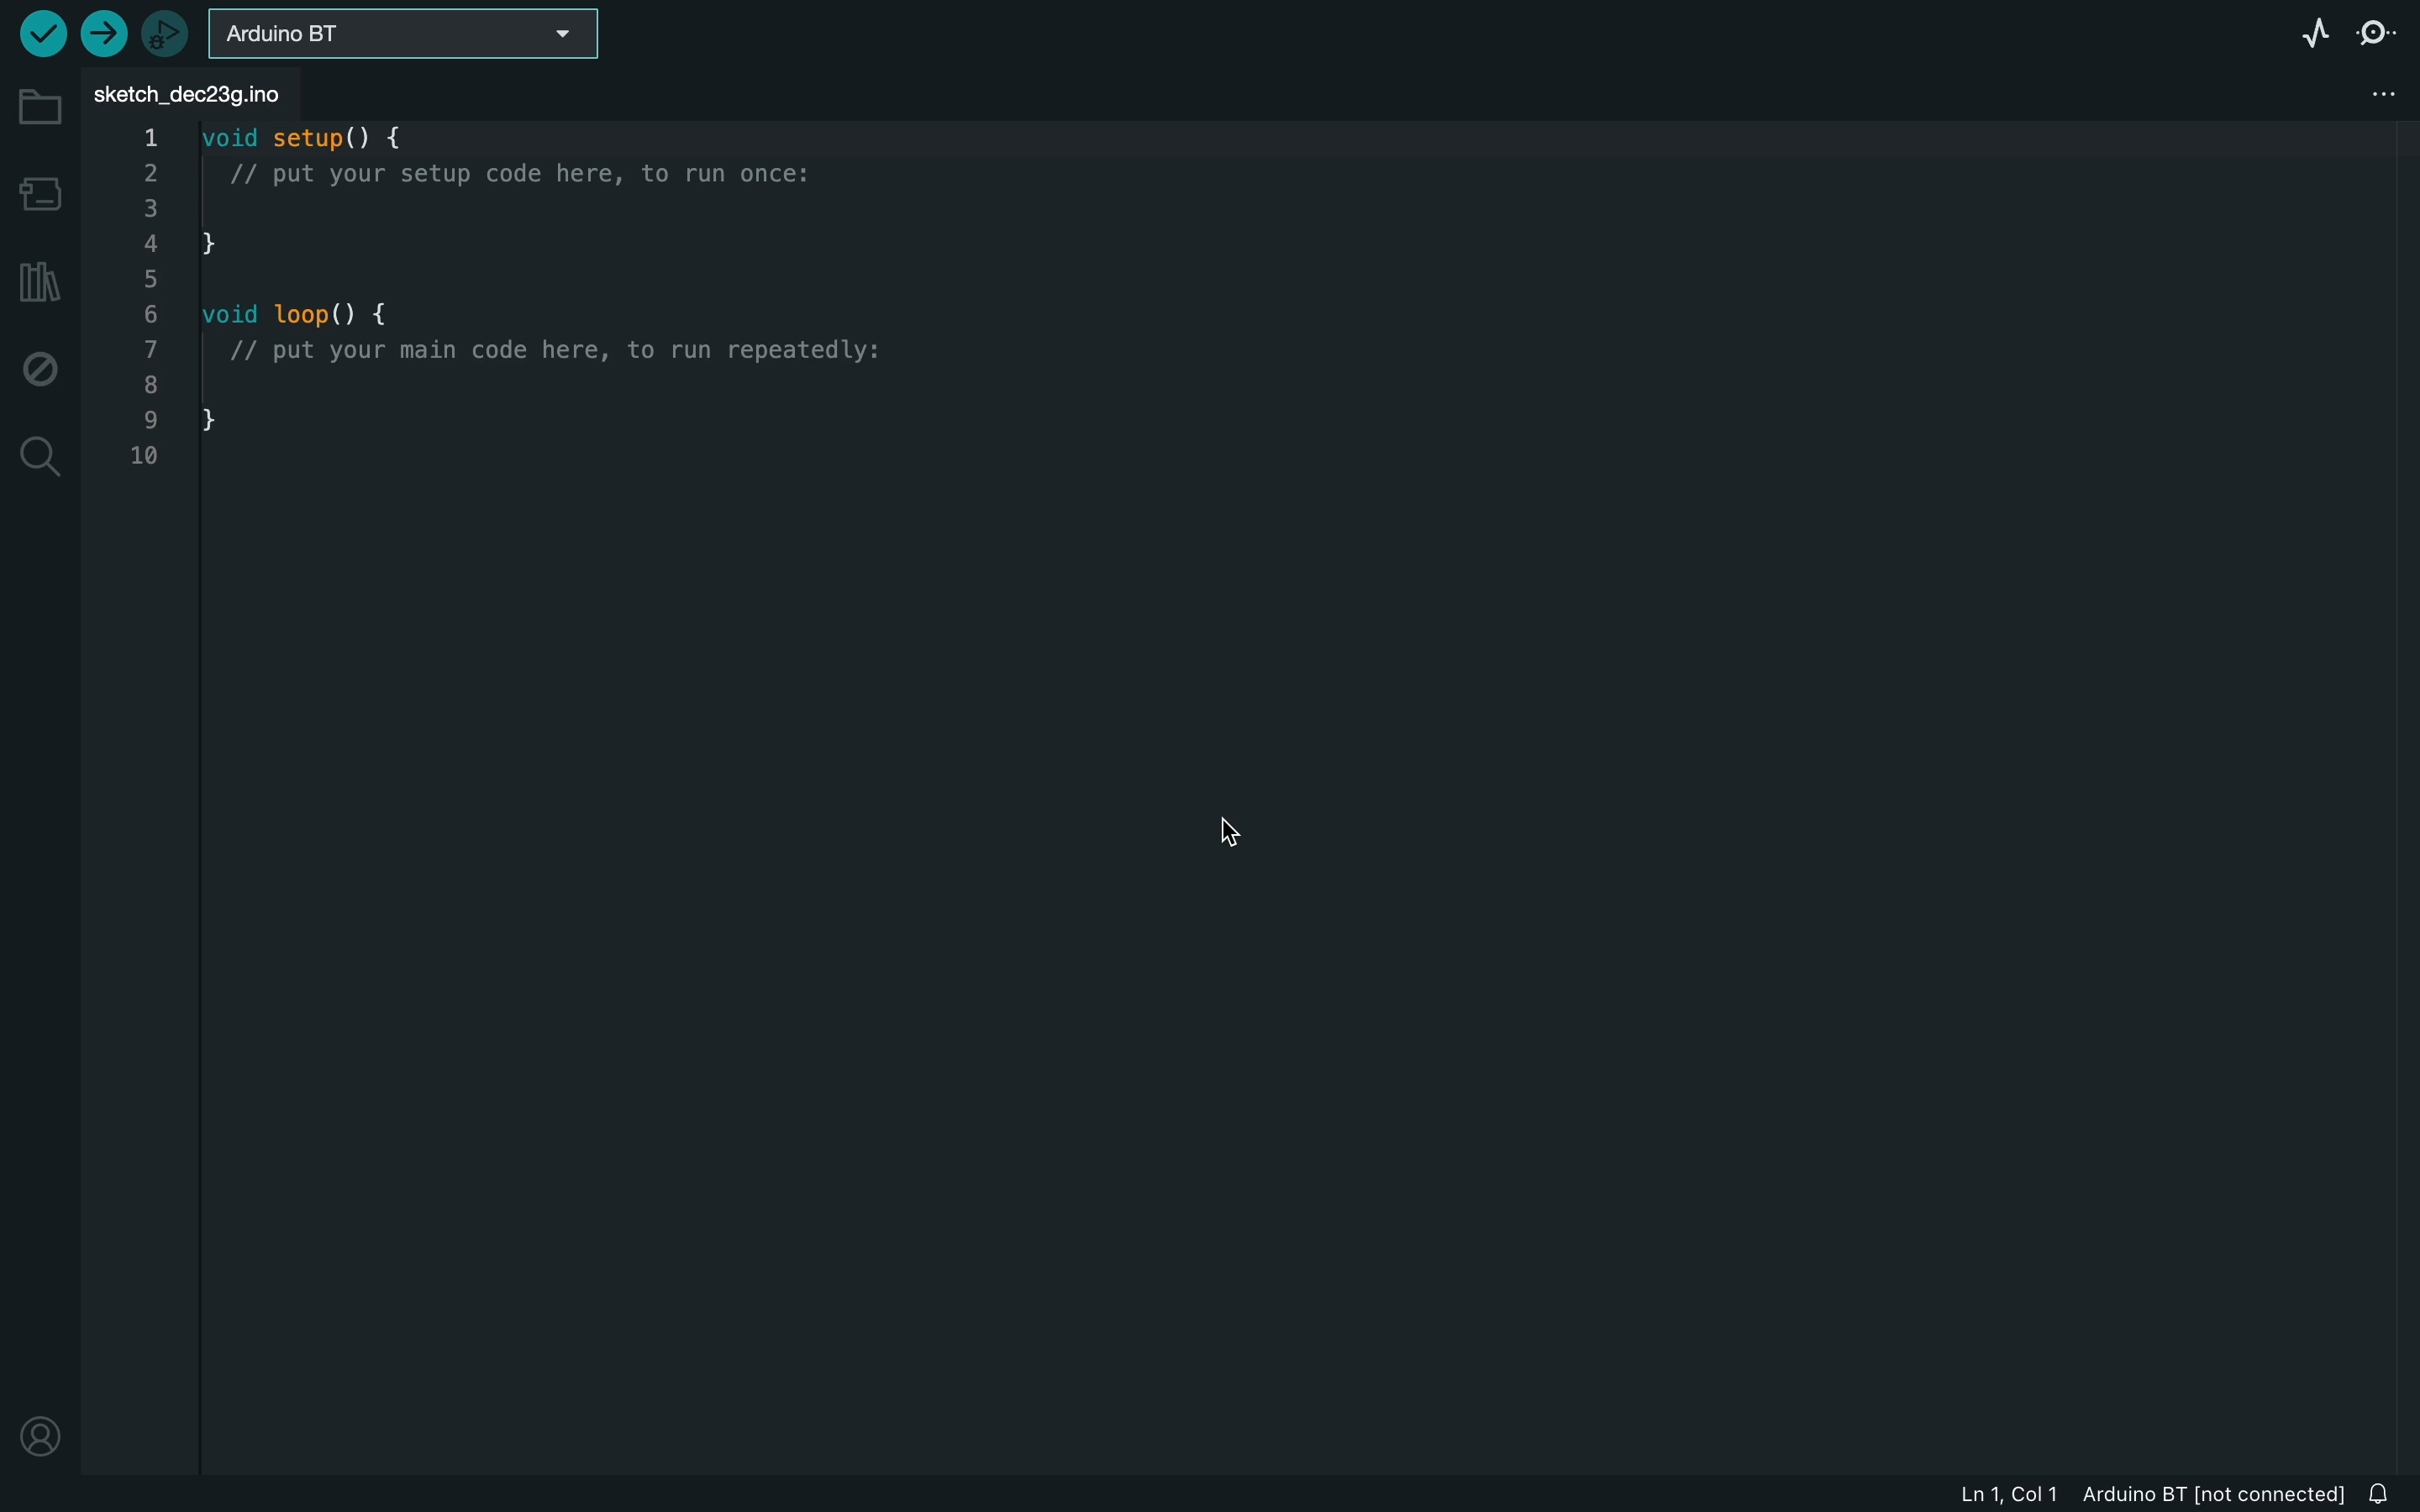 The image size is (2420, 1512). Describe the element at coordinates (2379, 32) in the screenshot. I see `serial monitor` at that location.